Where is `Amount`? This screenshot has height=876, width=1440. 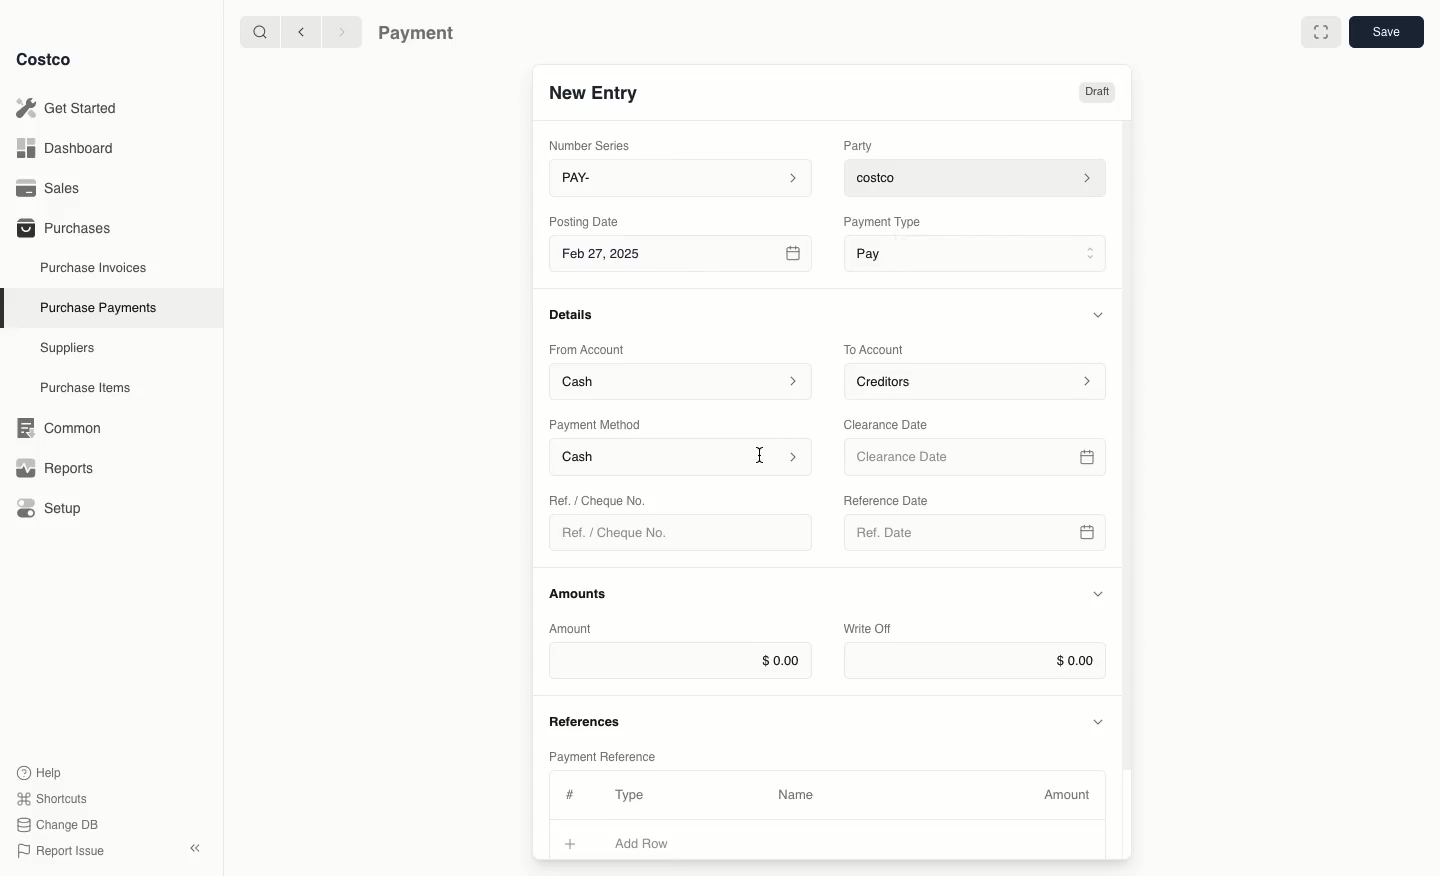 Amount is located at coordinates (1070, 795).